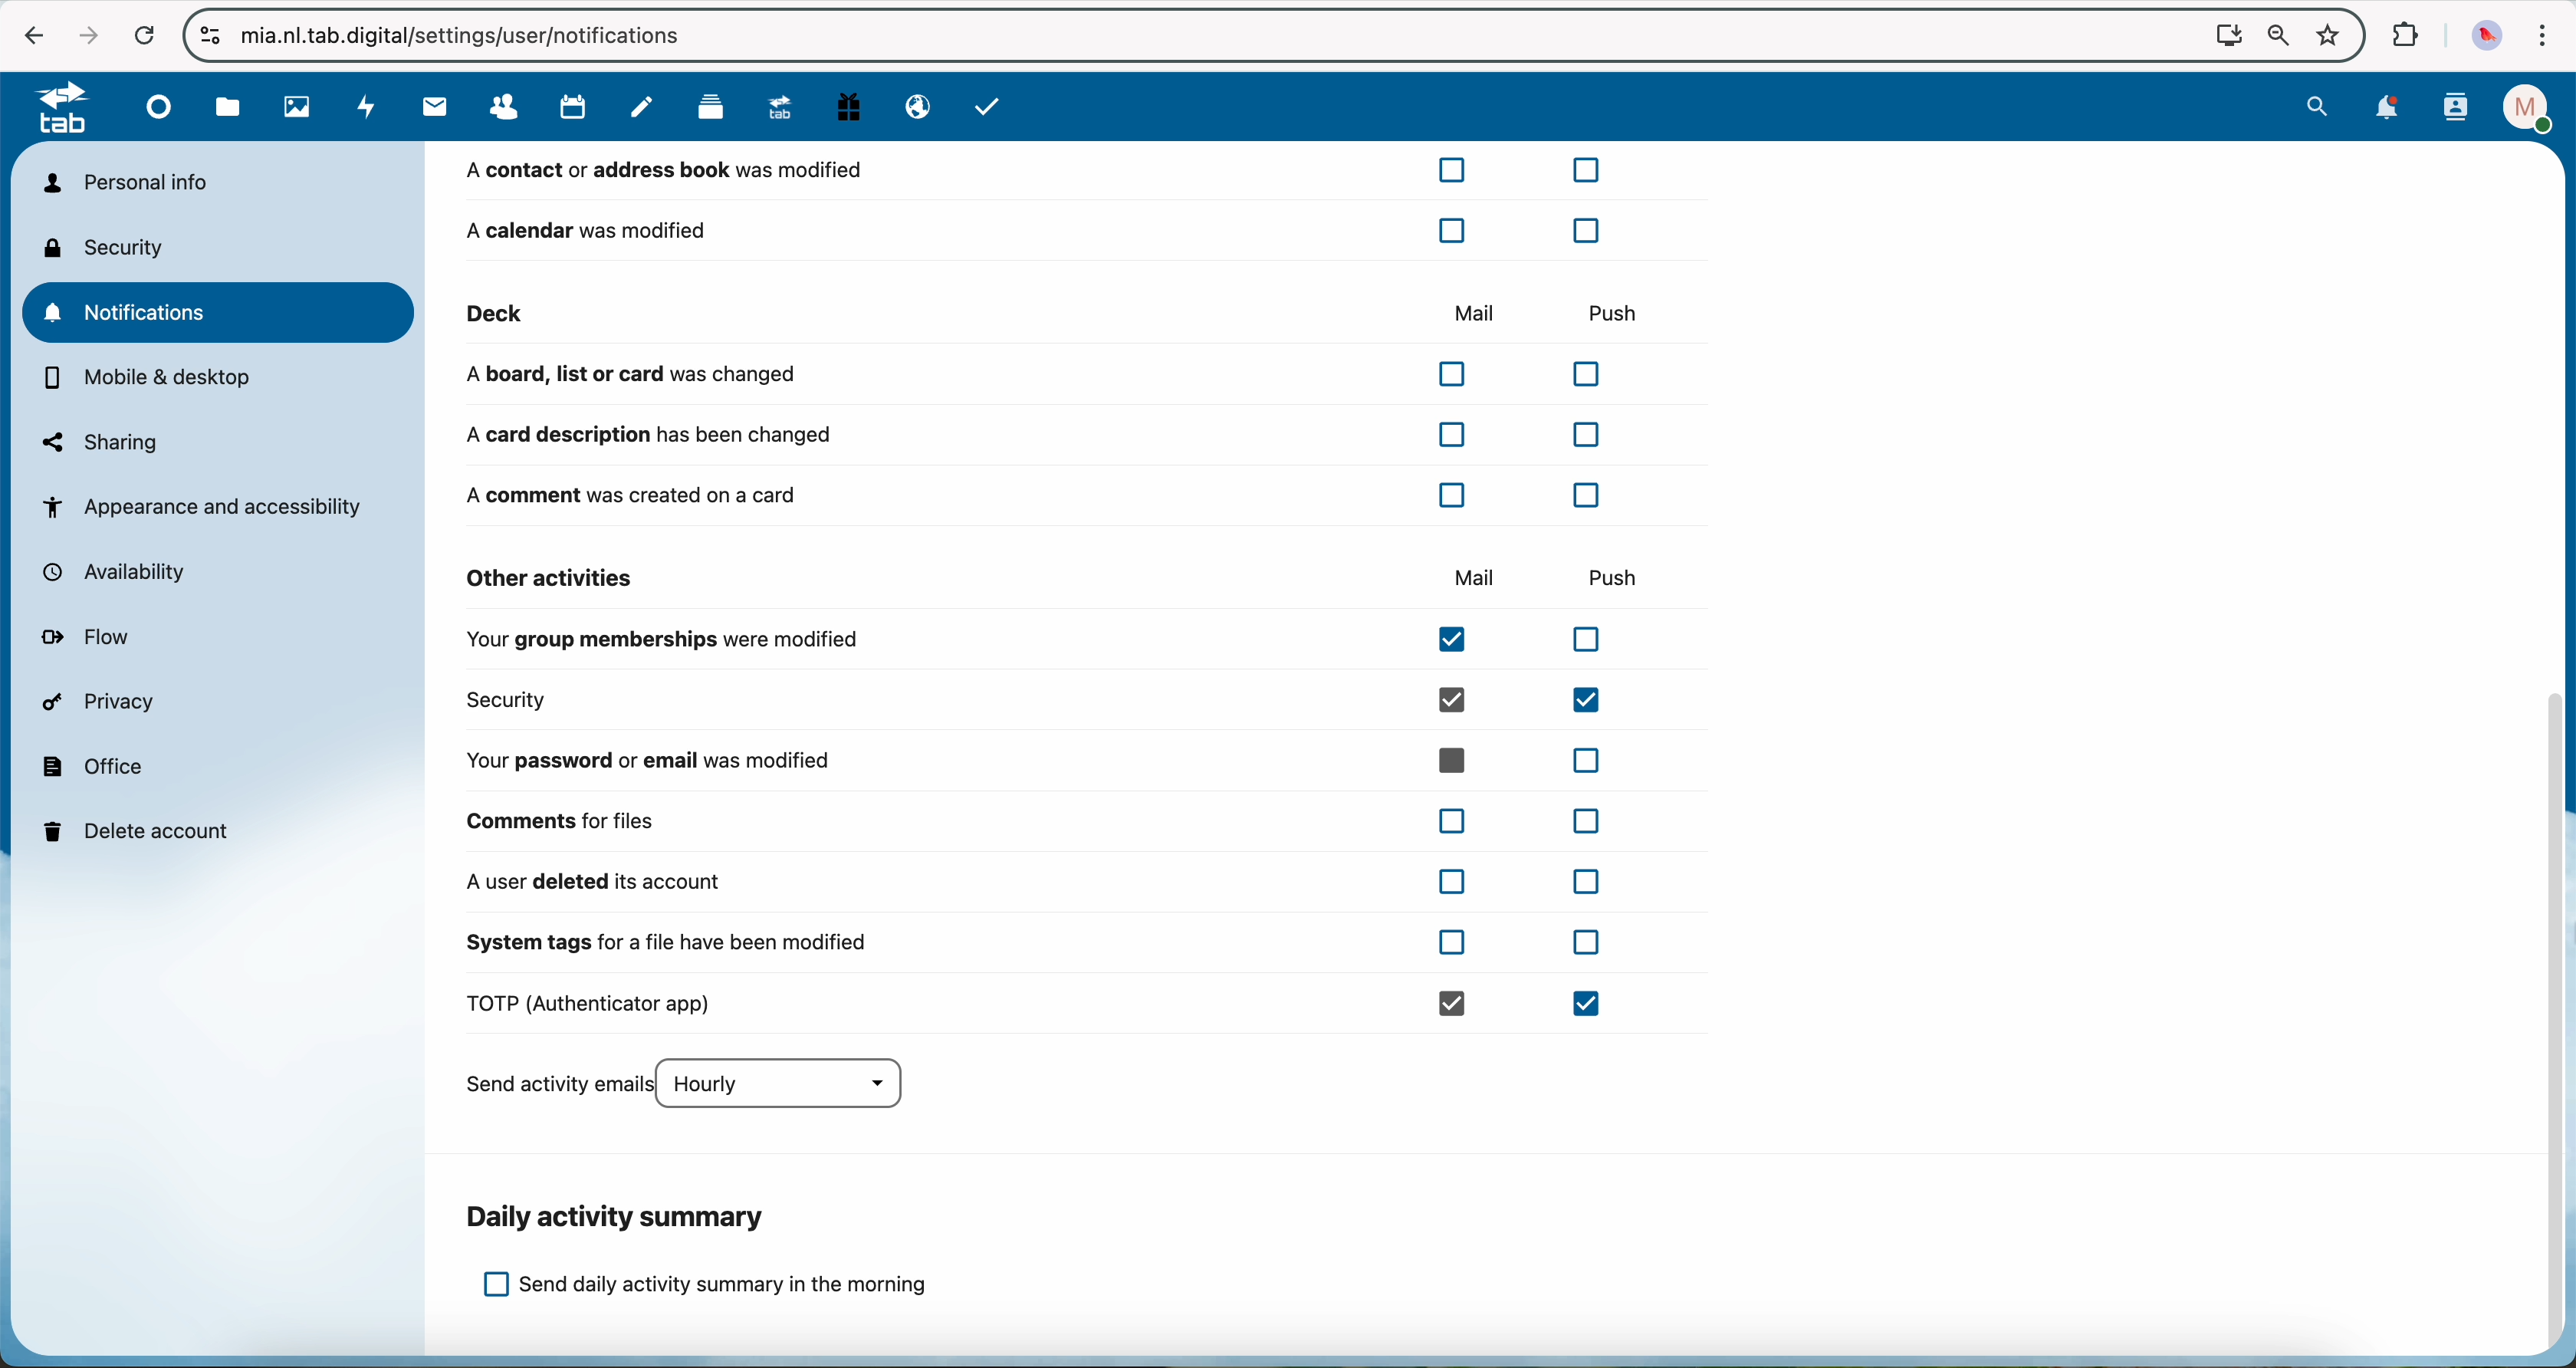 The width and height of the screenshot is (2576, 1368). Describe the element at coordinates (1470, 310) in the screenshot. I see `mail` at that location.